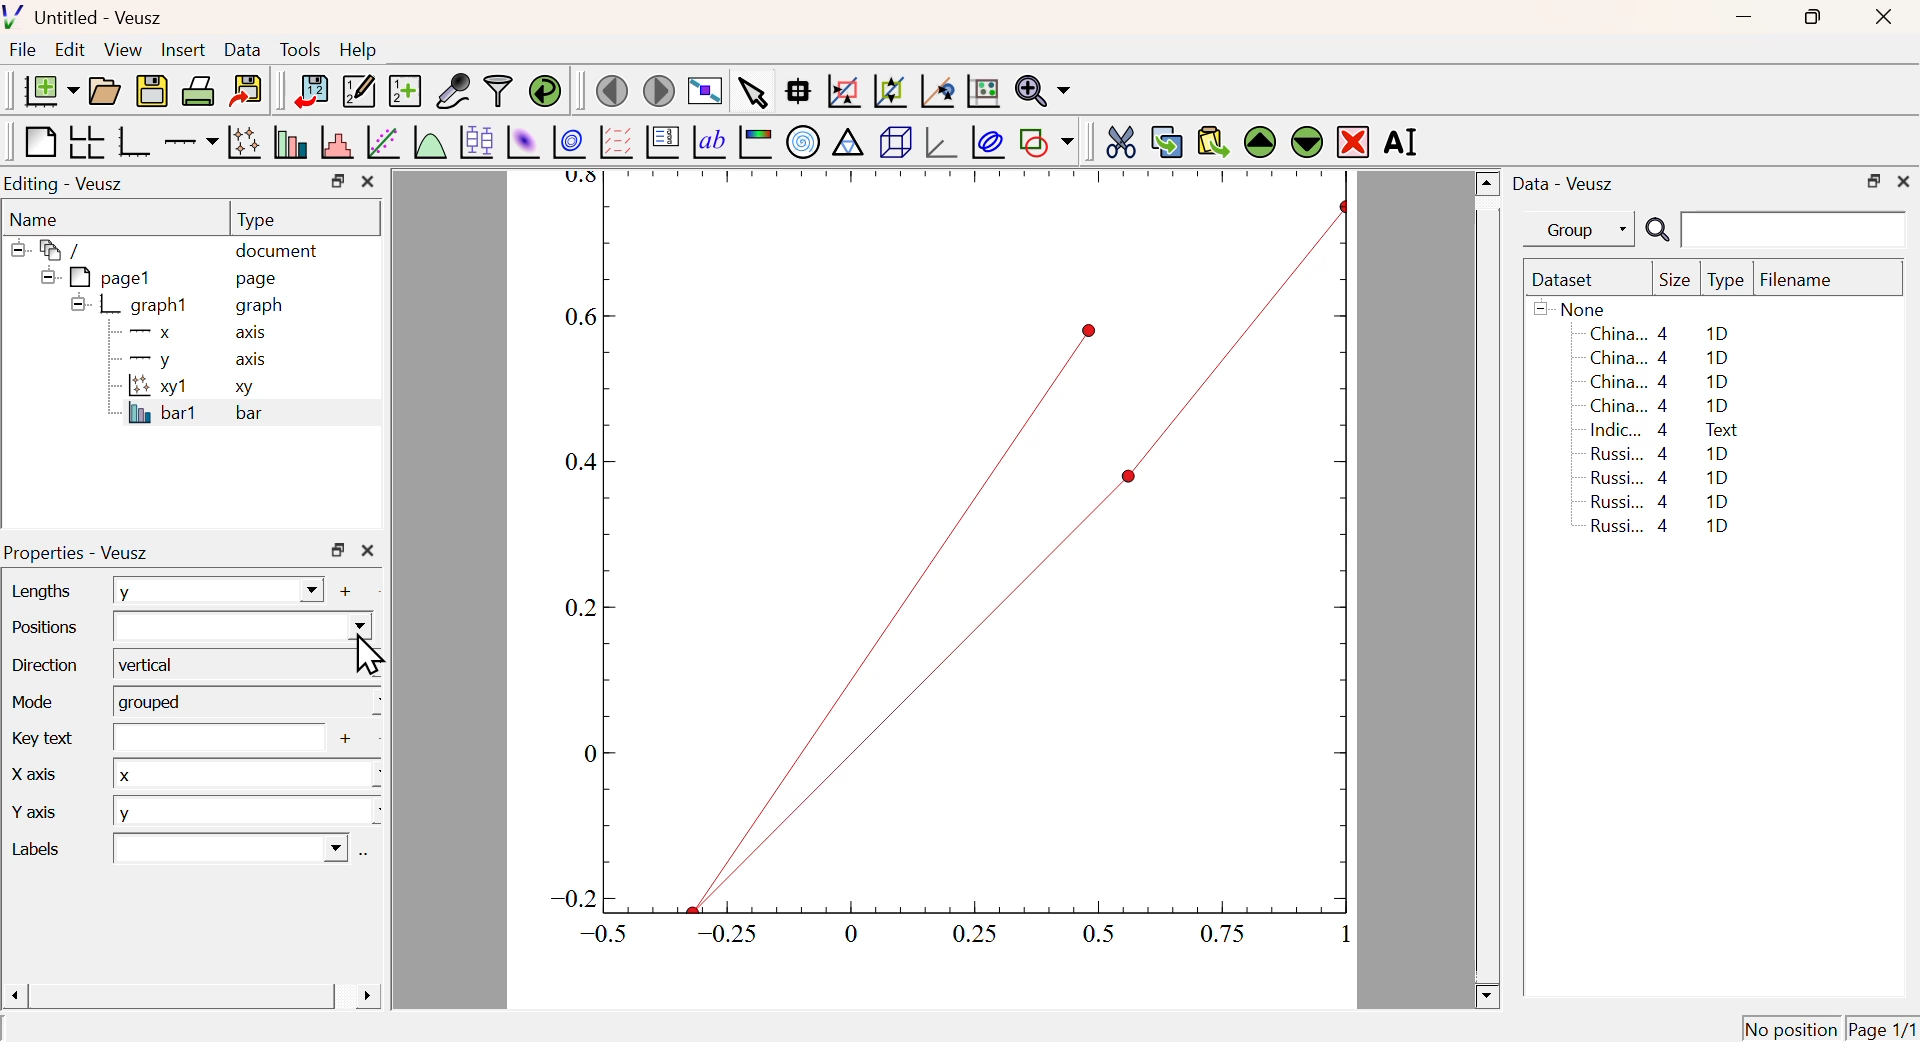 The height and width of the screenshot is (1042, 1920). I want to click on Add an axis to a plot, so click(190, 144).